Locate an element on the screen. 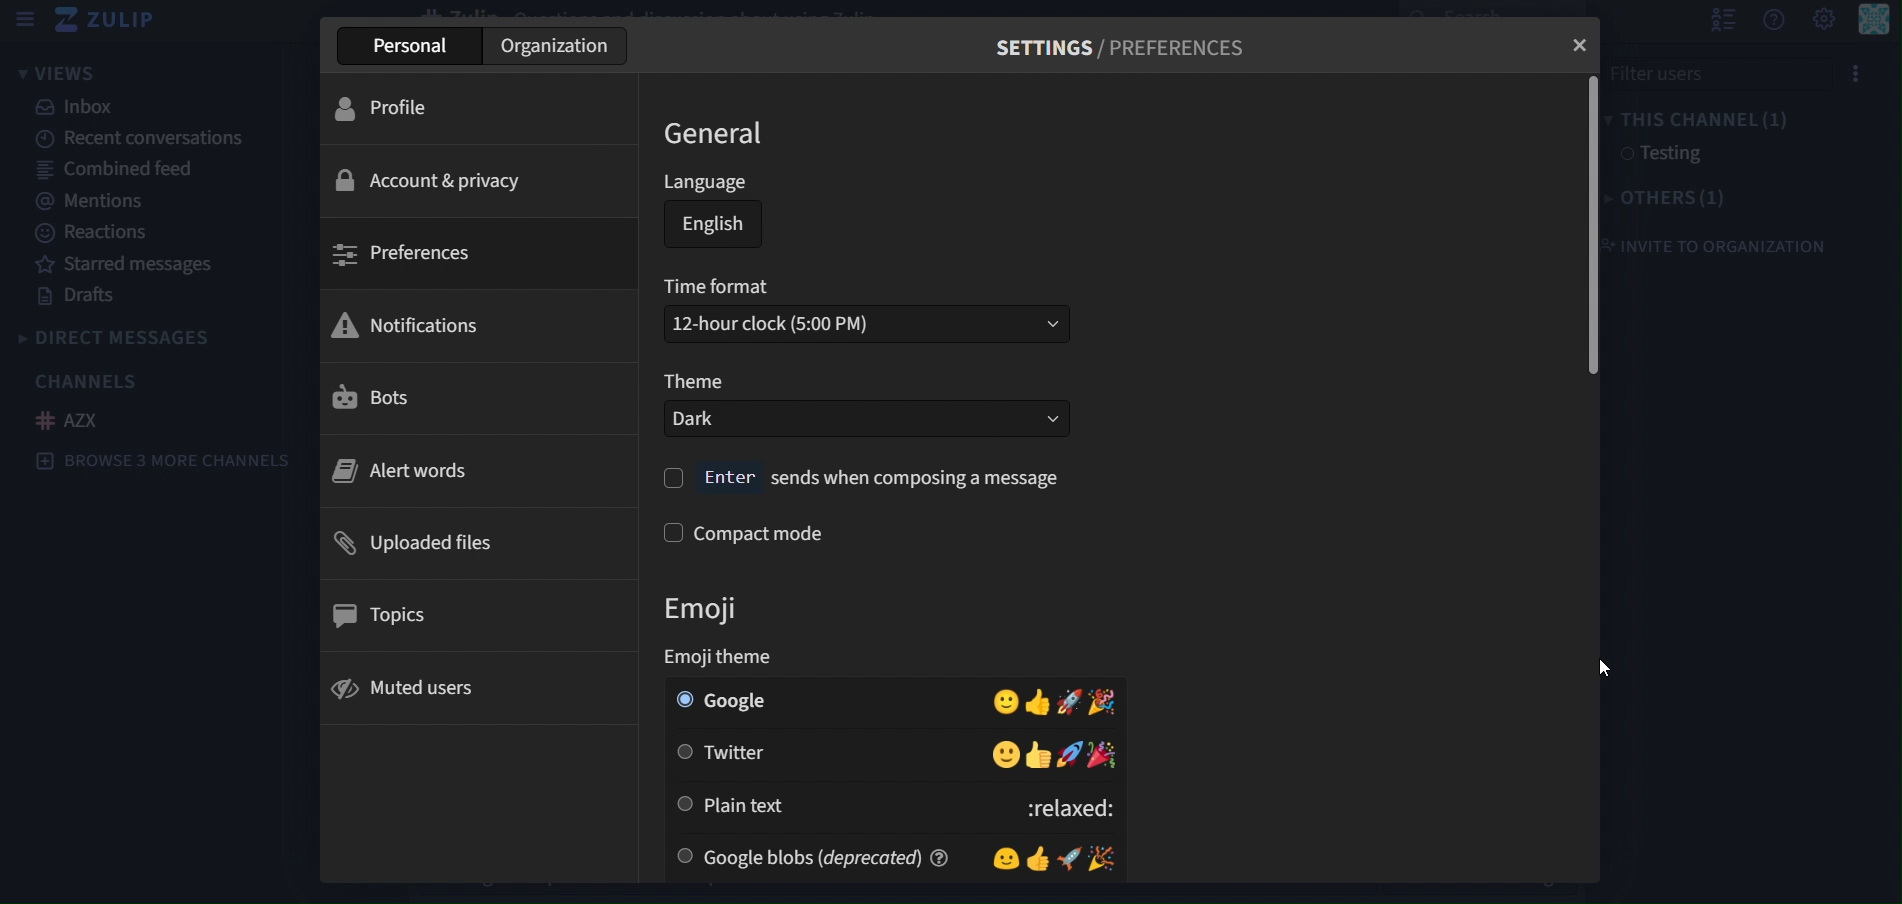 This screenshot has height=904, width=1902. zulip is located at coordinates (108, 21).